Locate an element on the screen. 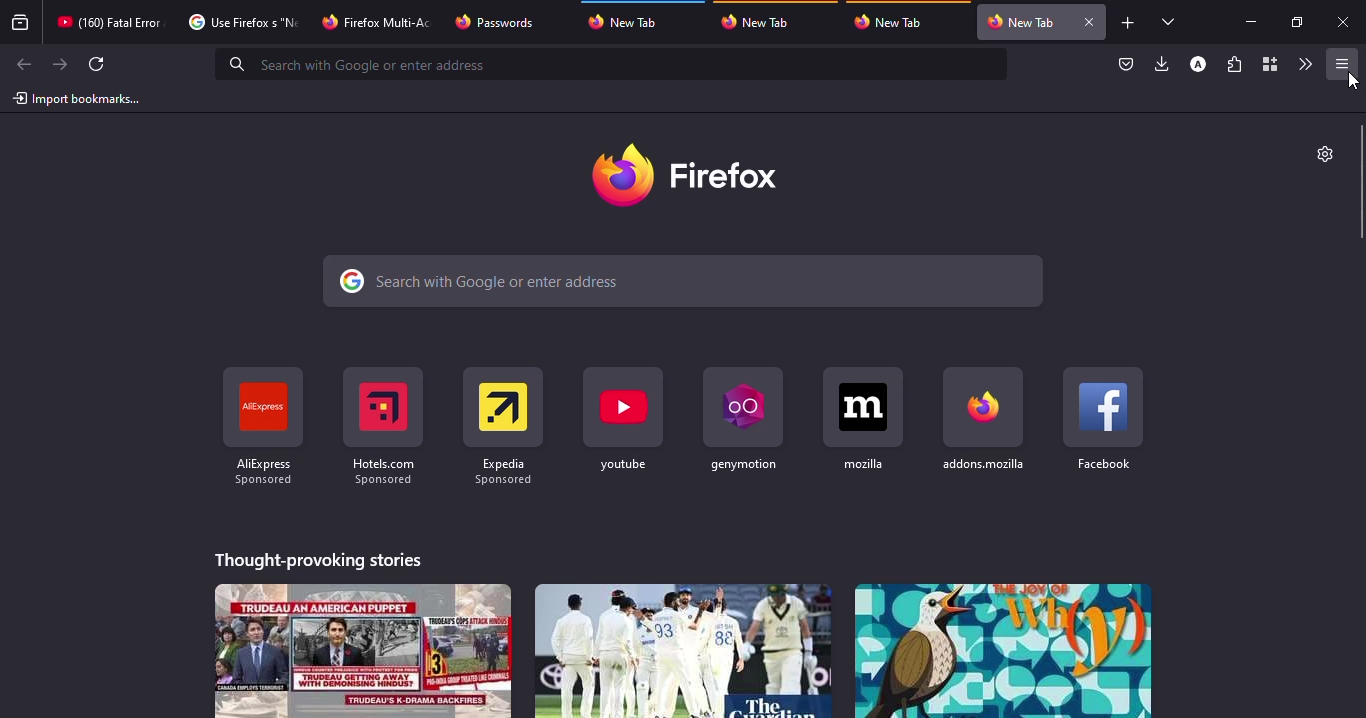  tab is located at coordinates (497, 22).